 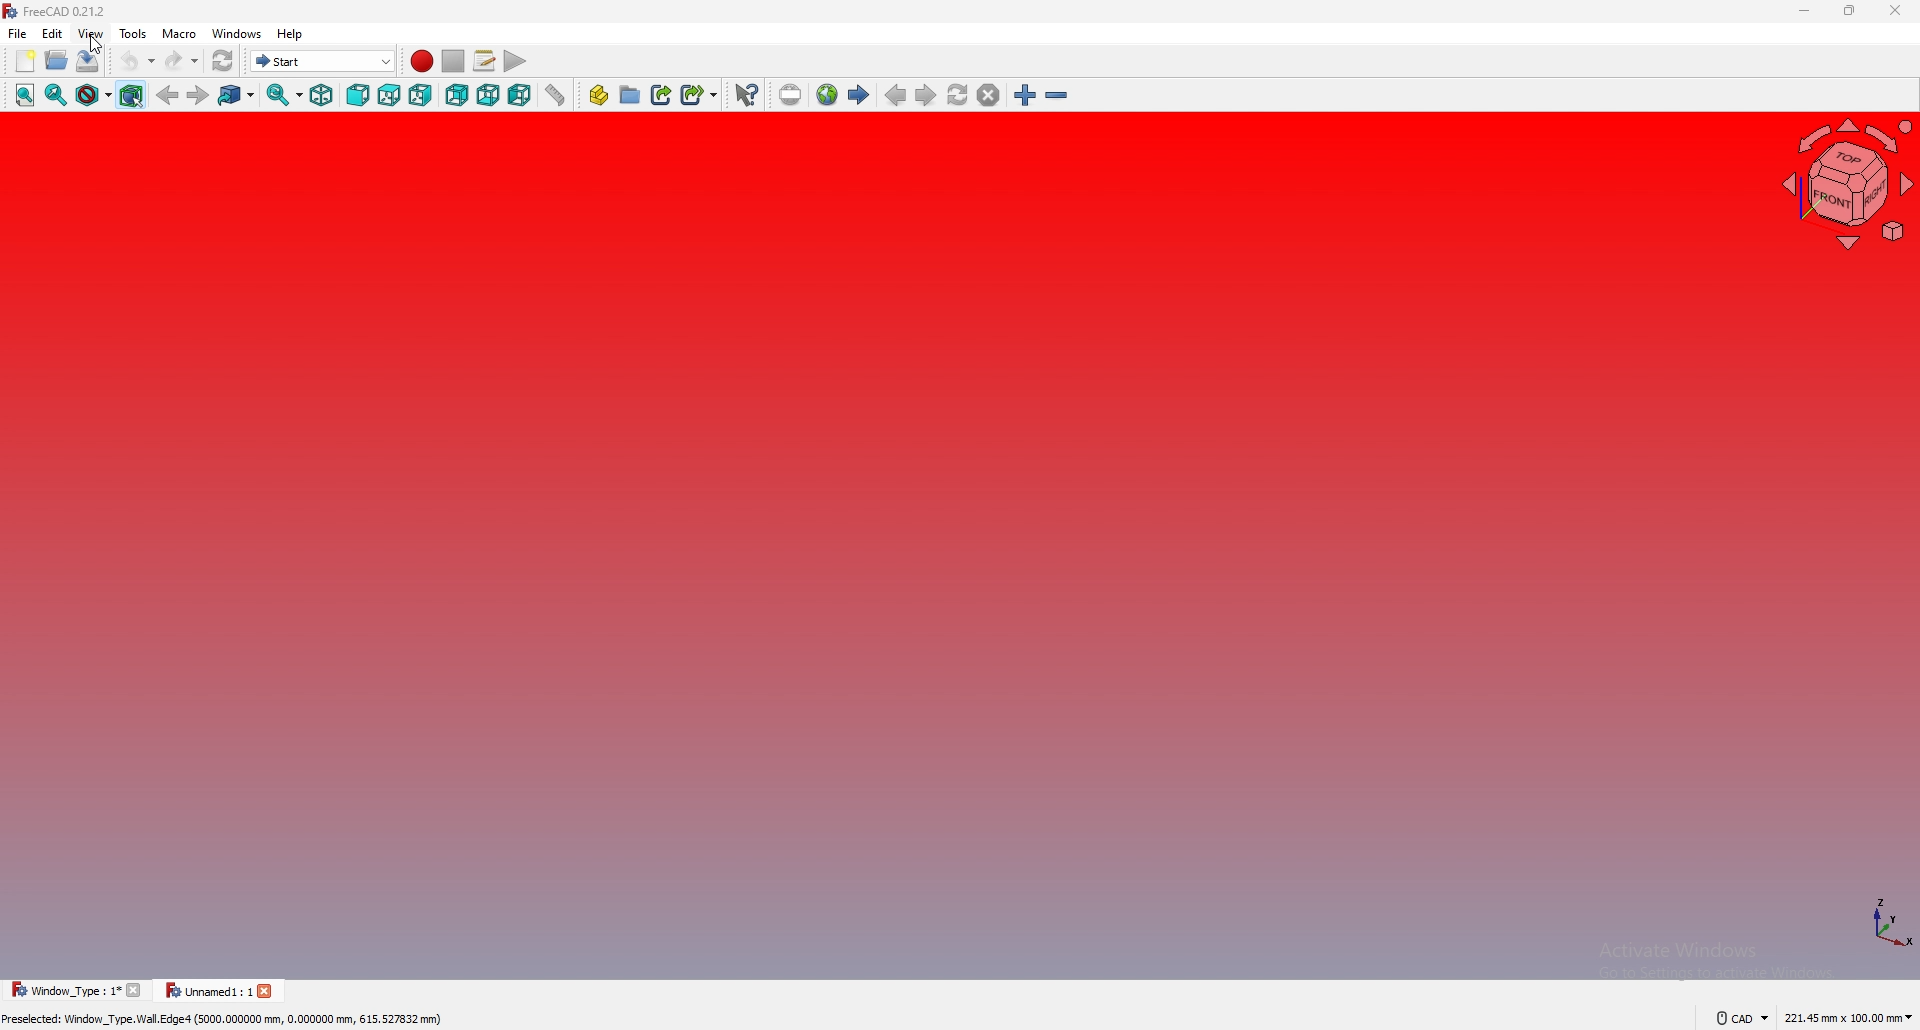 I want to click on Window _Type : 1, so click(x=66, y=989).